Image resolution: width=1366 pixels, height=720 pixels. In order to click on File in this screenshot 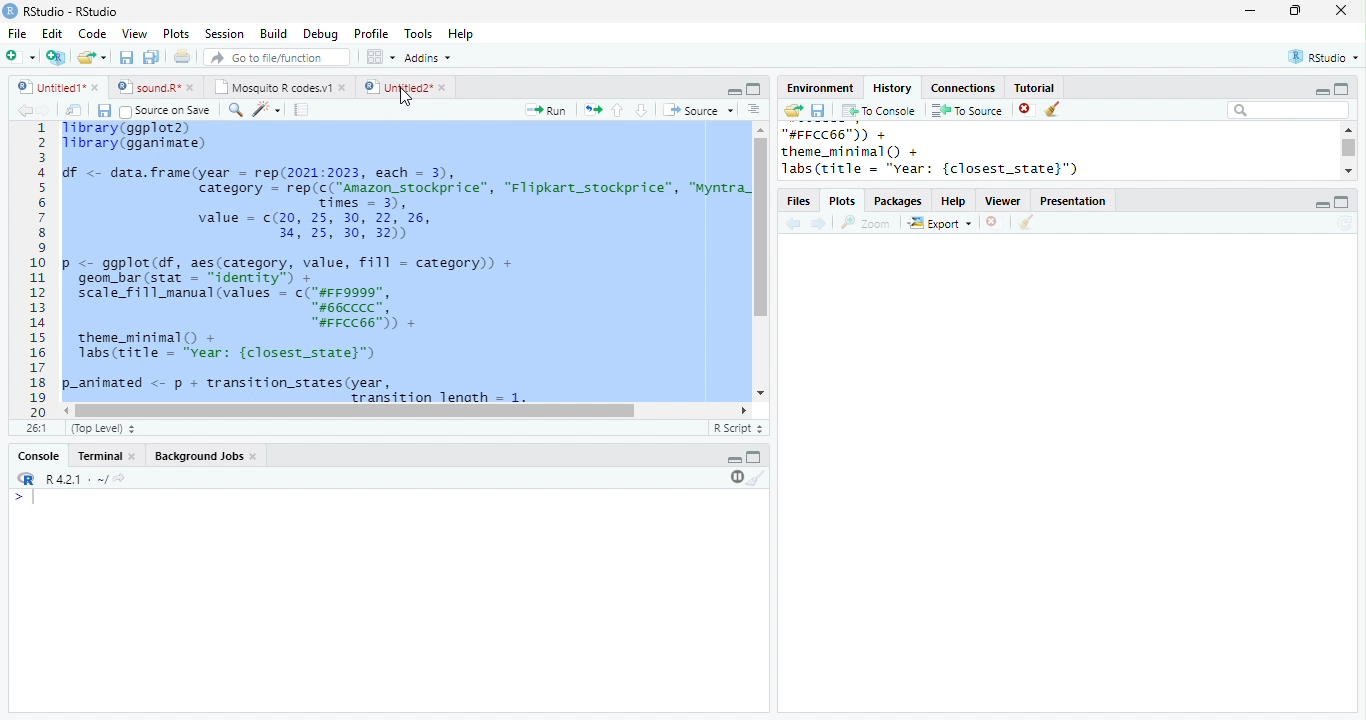, I will do `click(19, 34)`.